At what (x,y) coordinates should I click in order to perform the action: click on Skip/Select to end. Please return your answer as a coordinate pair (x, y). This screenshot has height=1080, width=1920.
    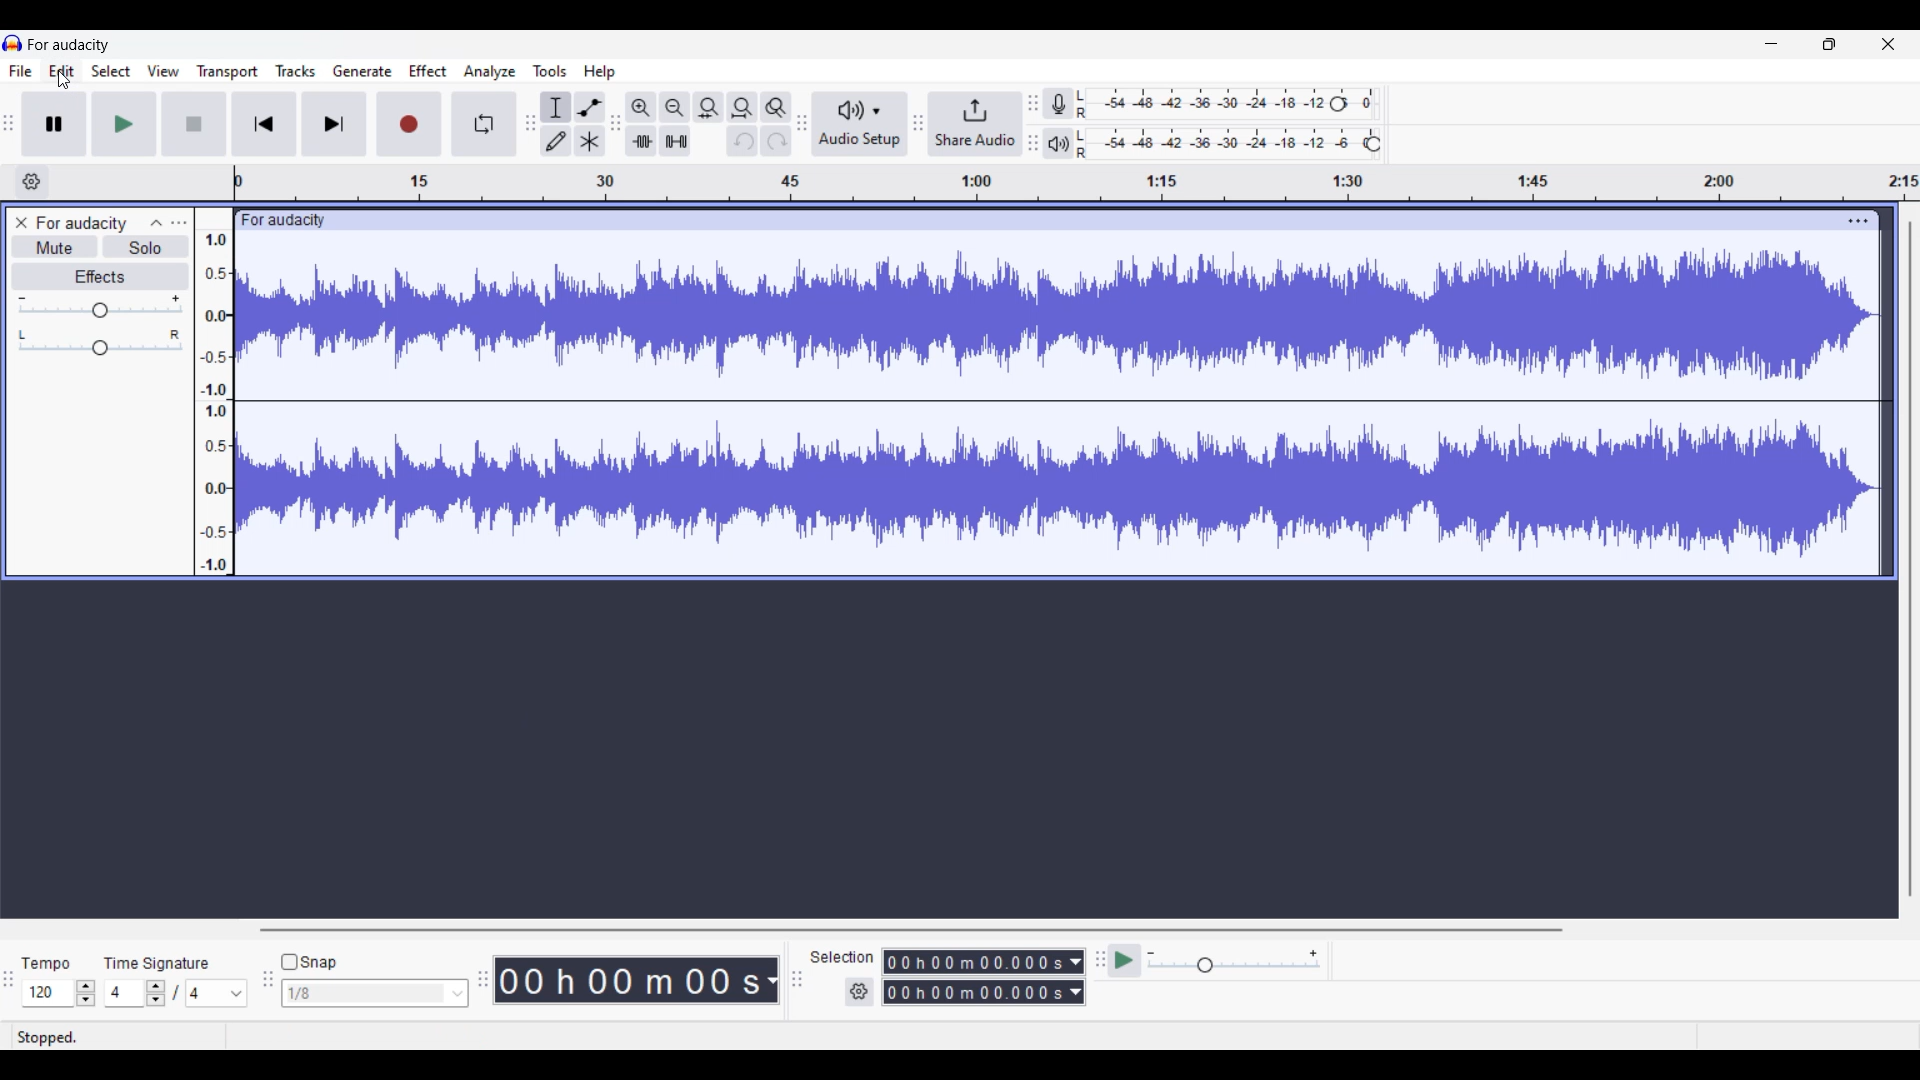
    Looking at the image, I should click on (334, 124).